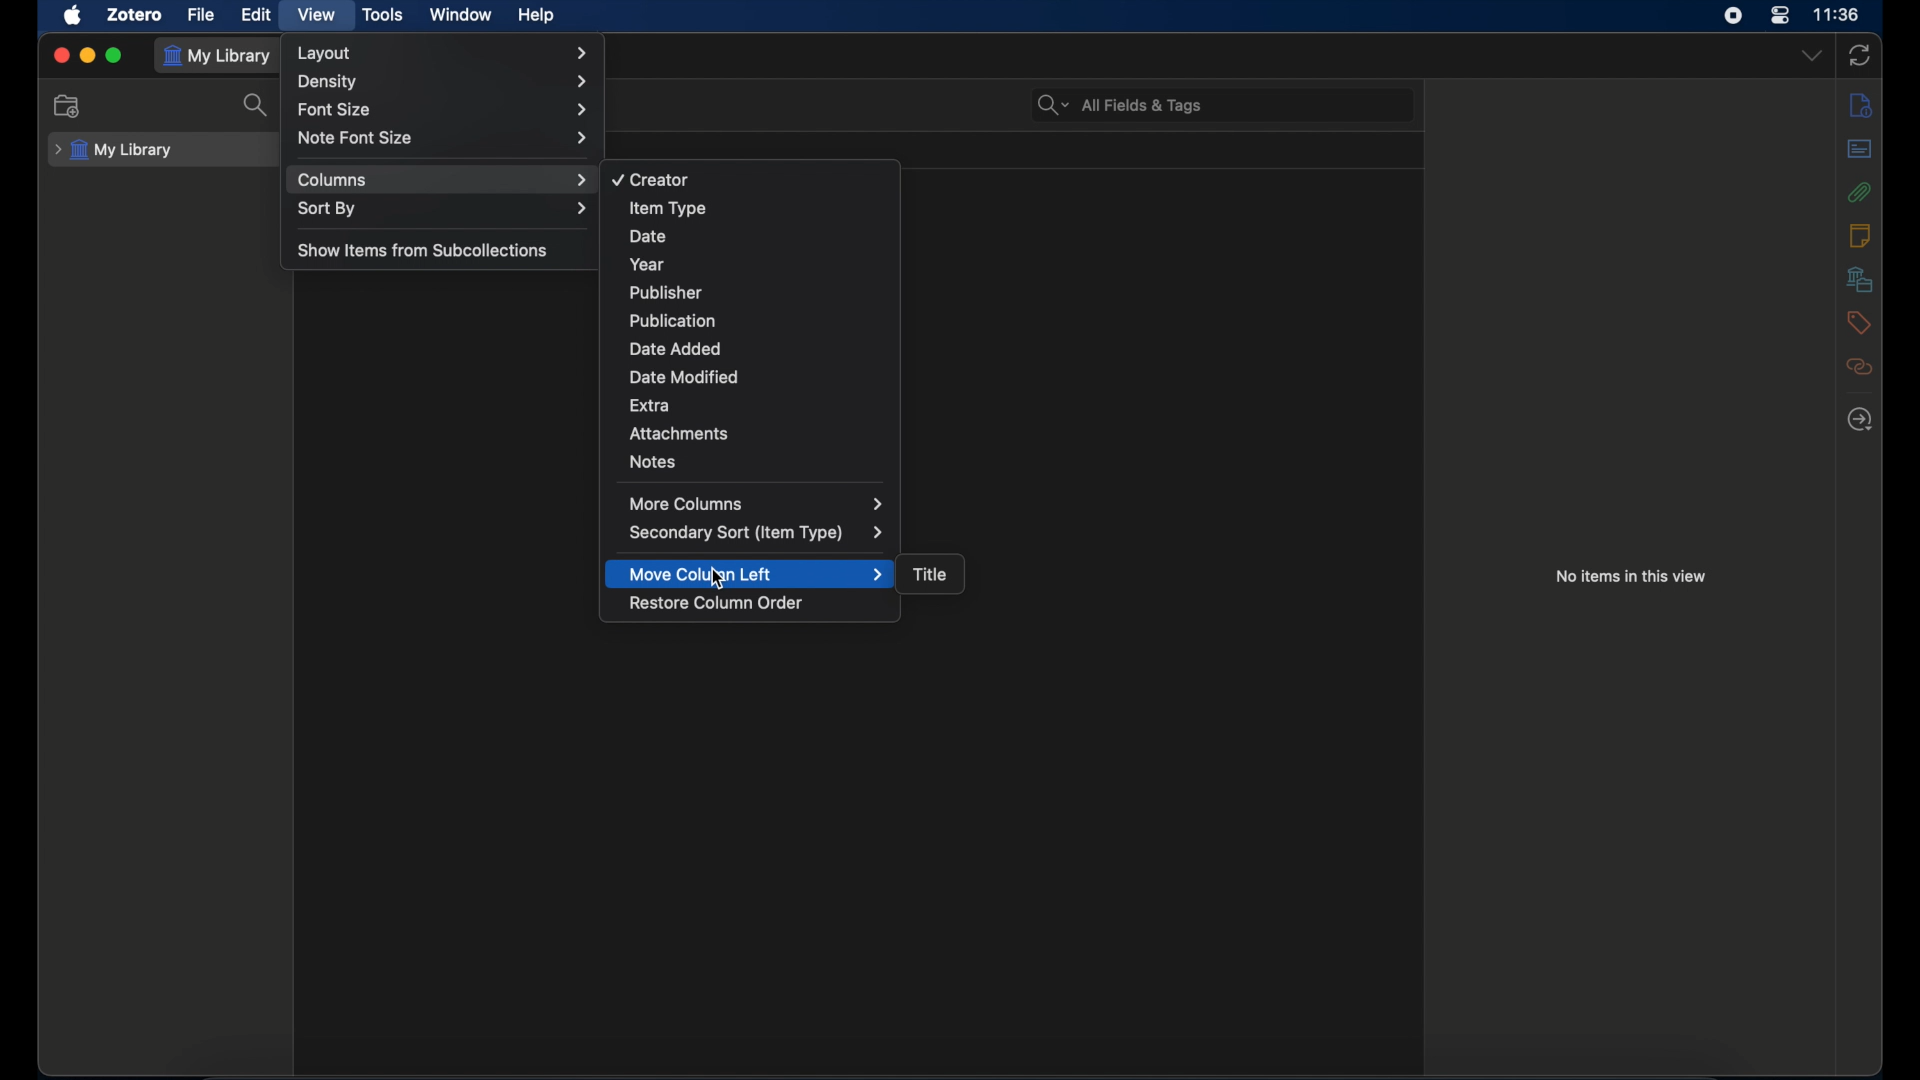 This screenshot has width=1920, height=1080. I want to click on creator, so click(653, 181).